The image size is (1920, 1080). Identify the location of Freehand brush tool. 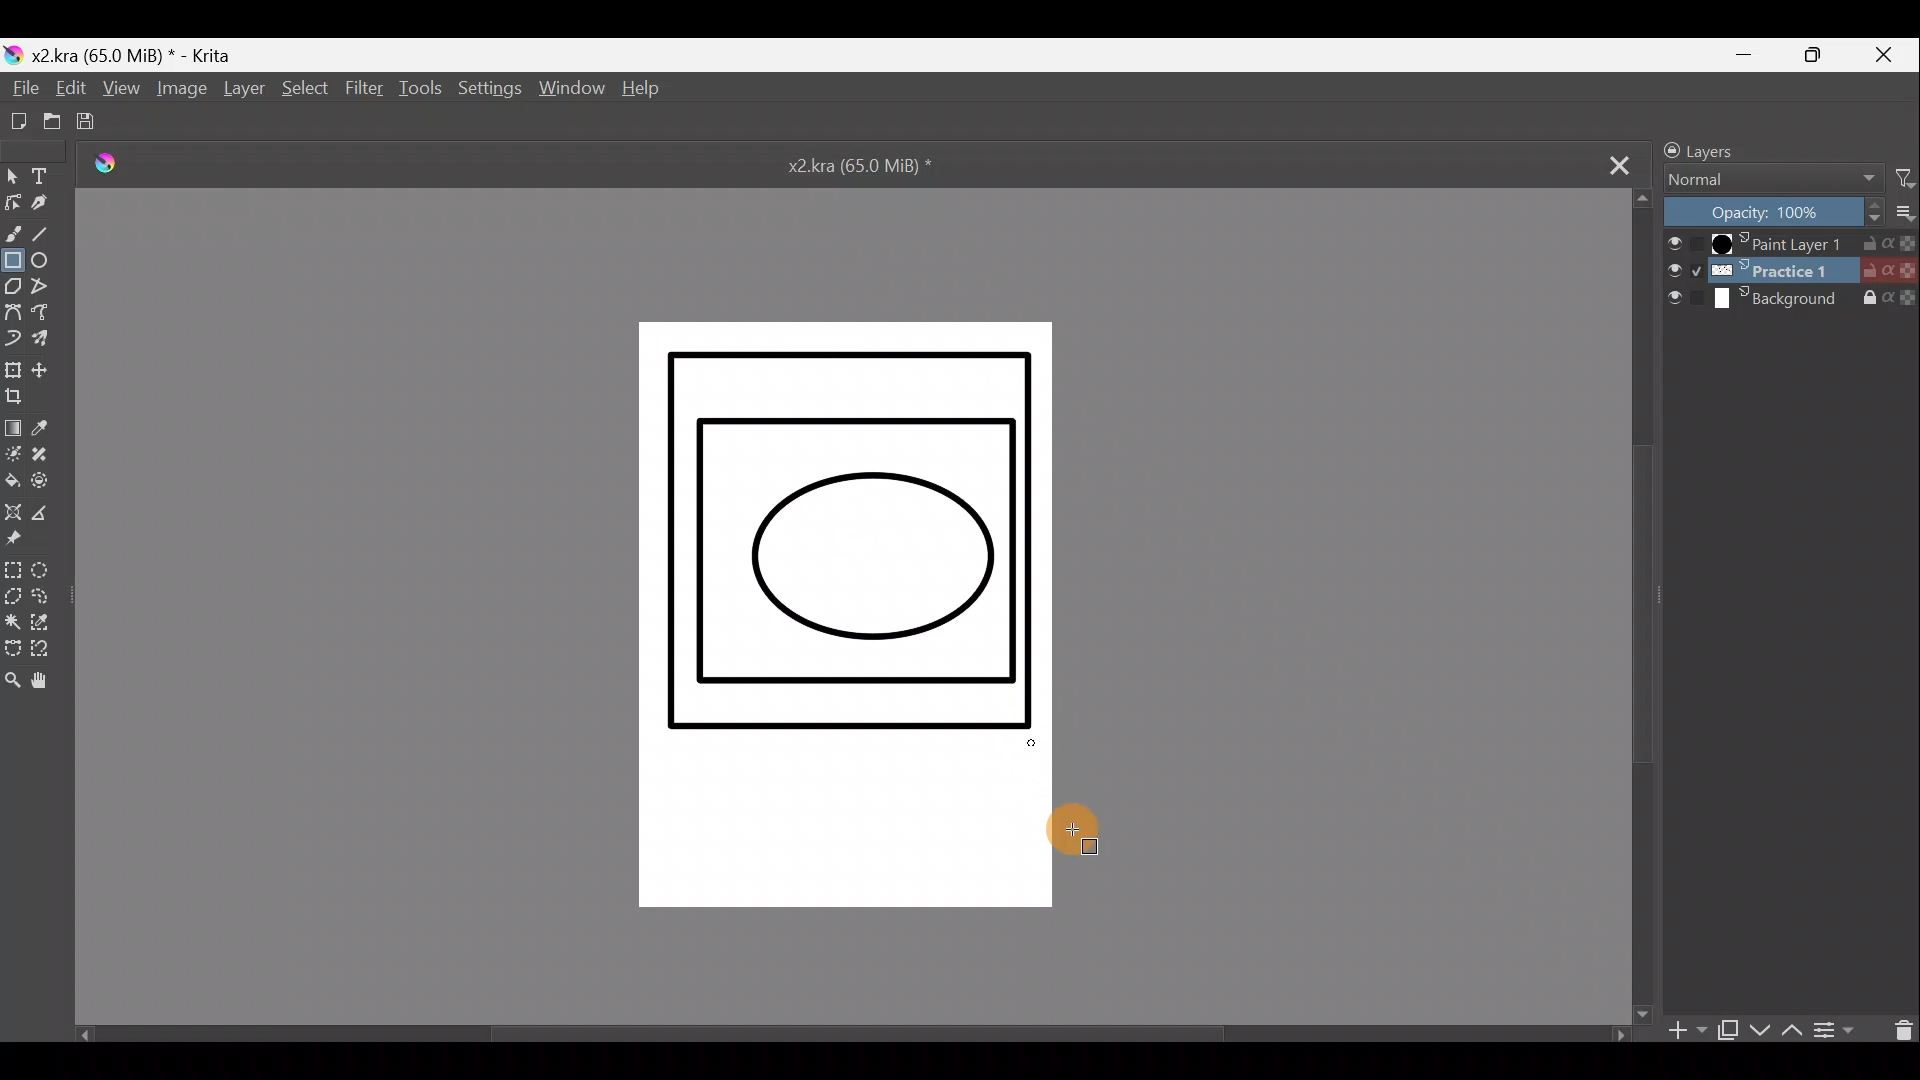
(12, 235).